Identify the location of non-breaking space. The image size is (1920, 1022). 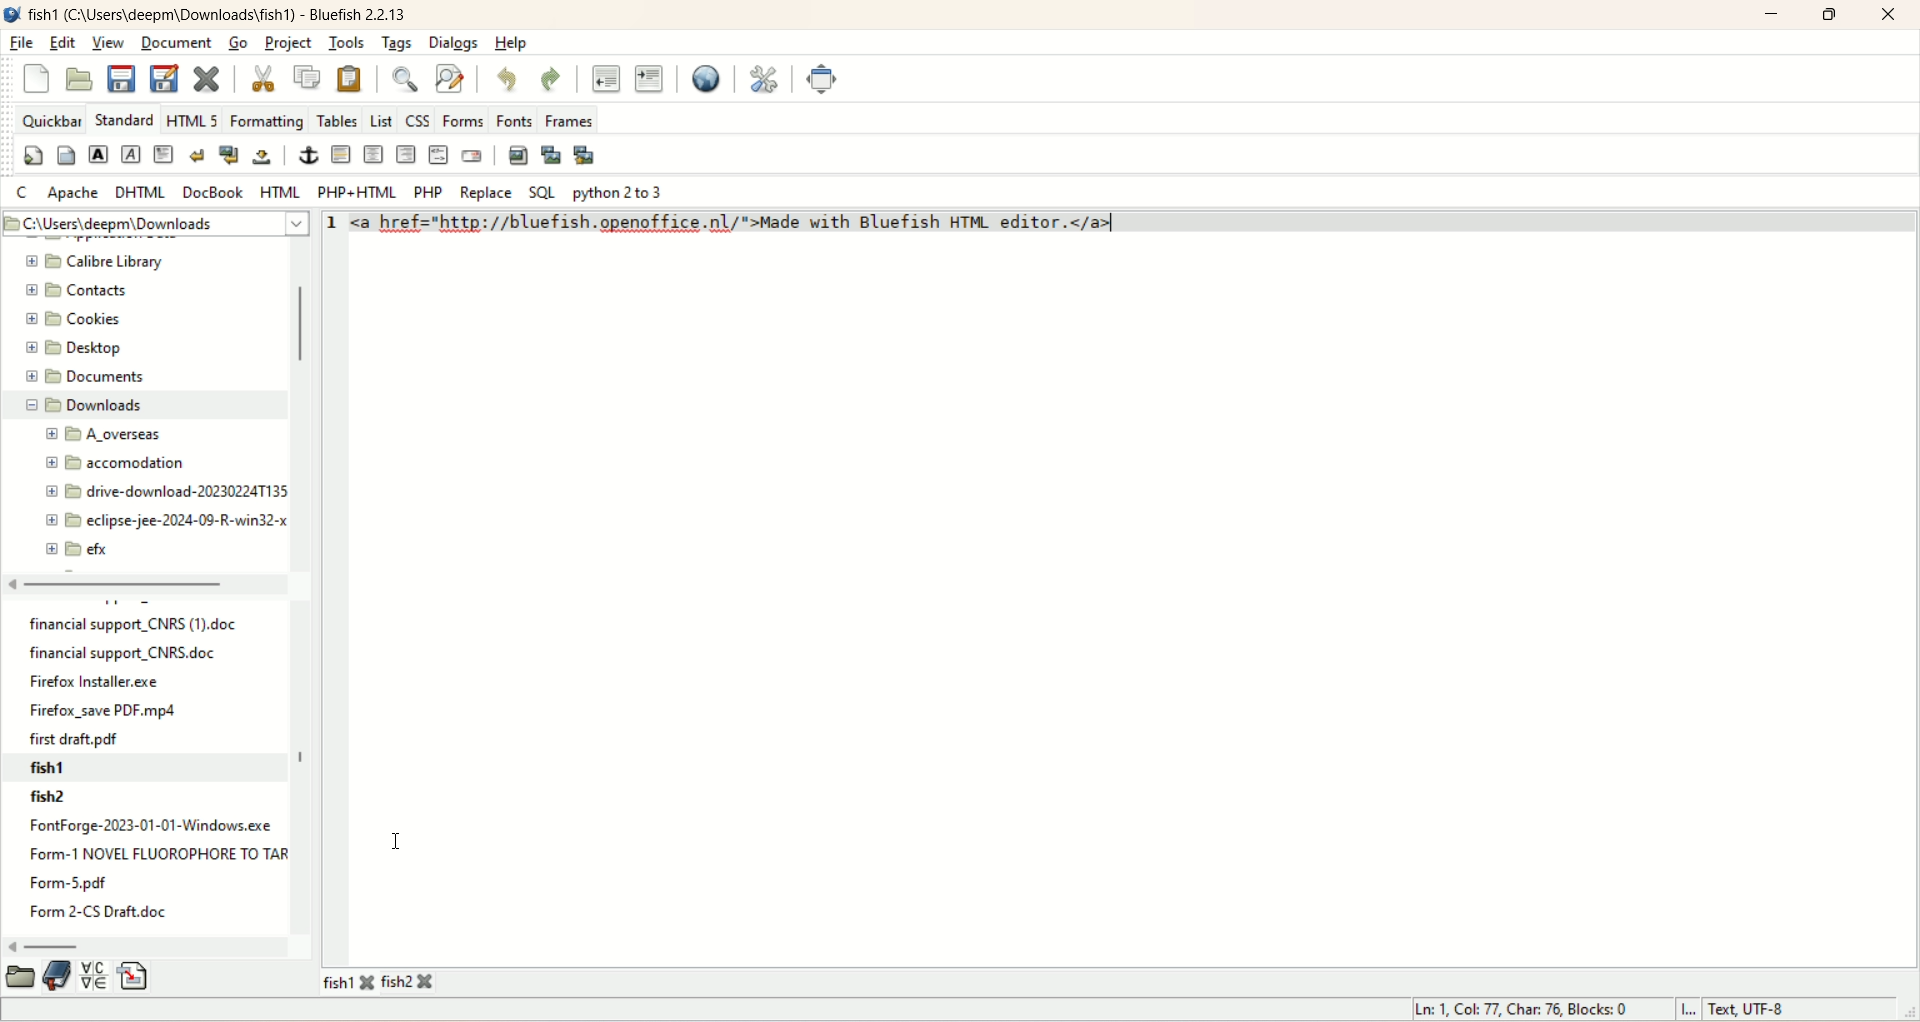
(259, 156).